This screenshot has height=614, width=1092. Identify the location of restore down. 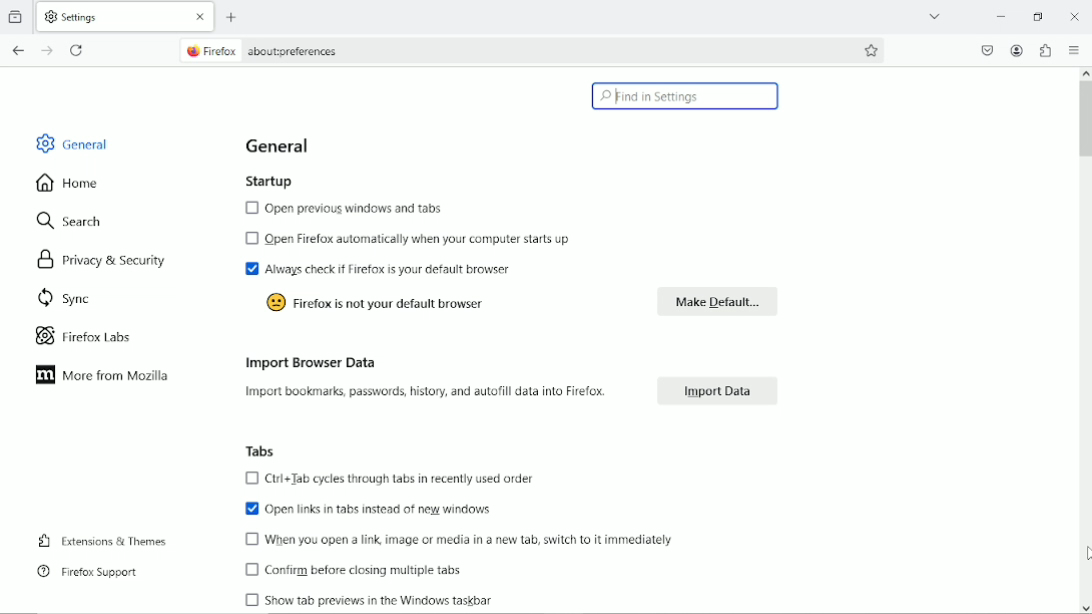
(1040, 15).